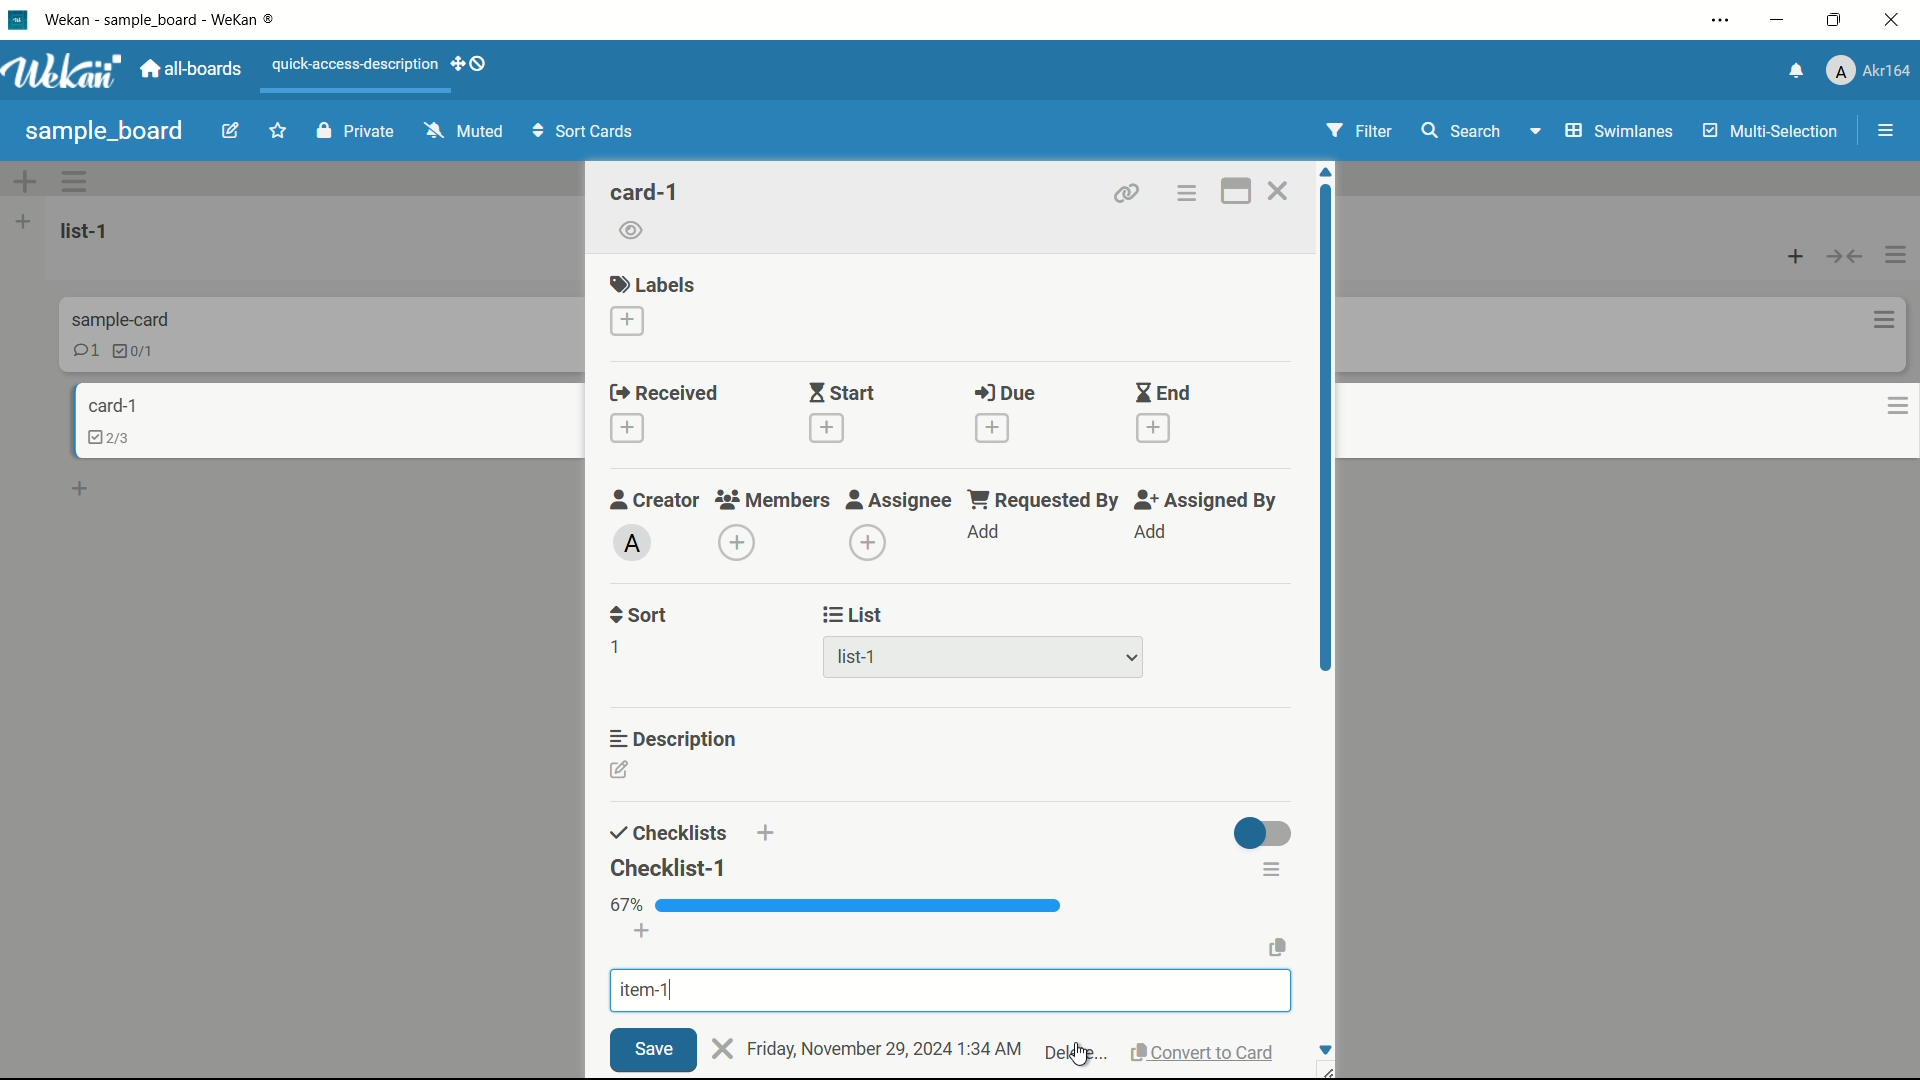 The height and width of the screenshot is (1080, 1920). What do you see at coordinates (1873, 73) in the screenshot?
I see `Akr164` at bounding box center [1873, 73].